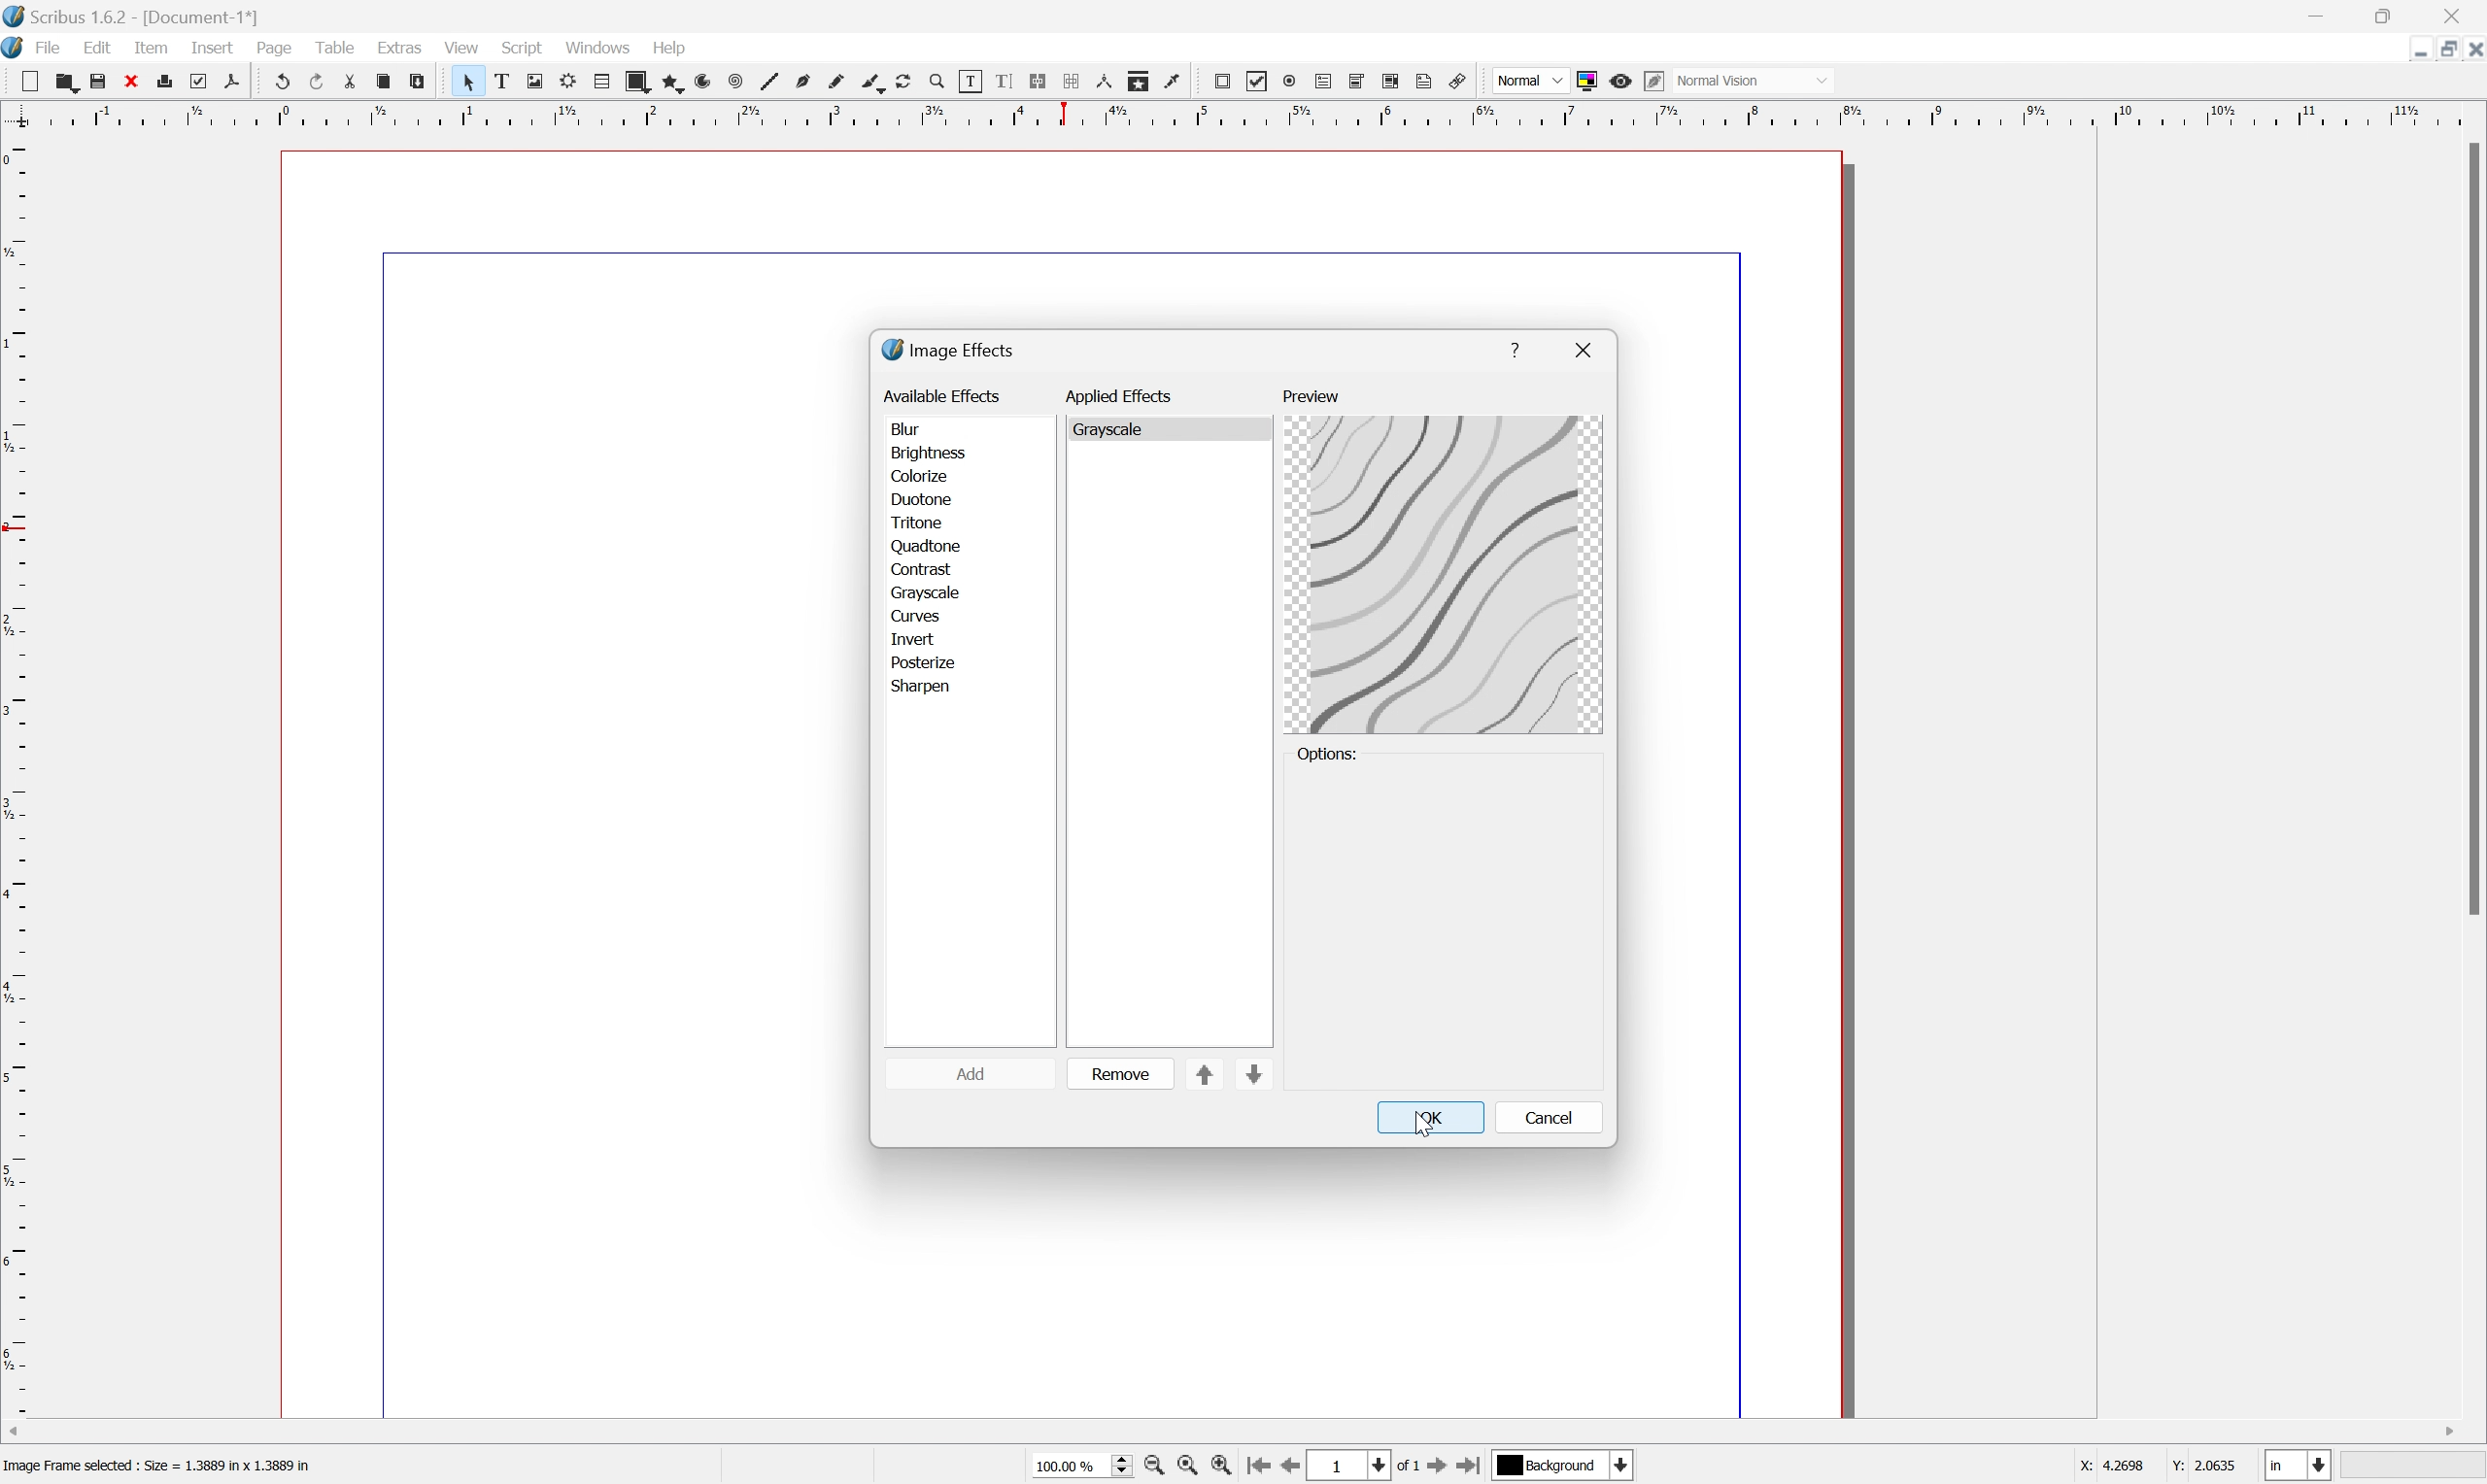 The image size is (2487, 1484). I want to click on Select the current player, so click(1560, 1468).